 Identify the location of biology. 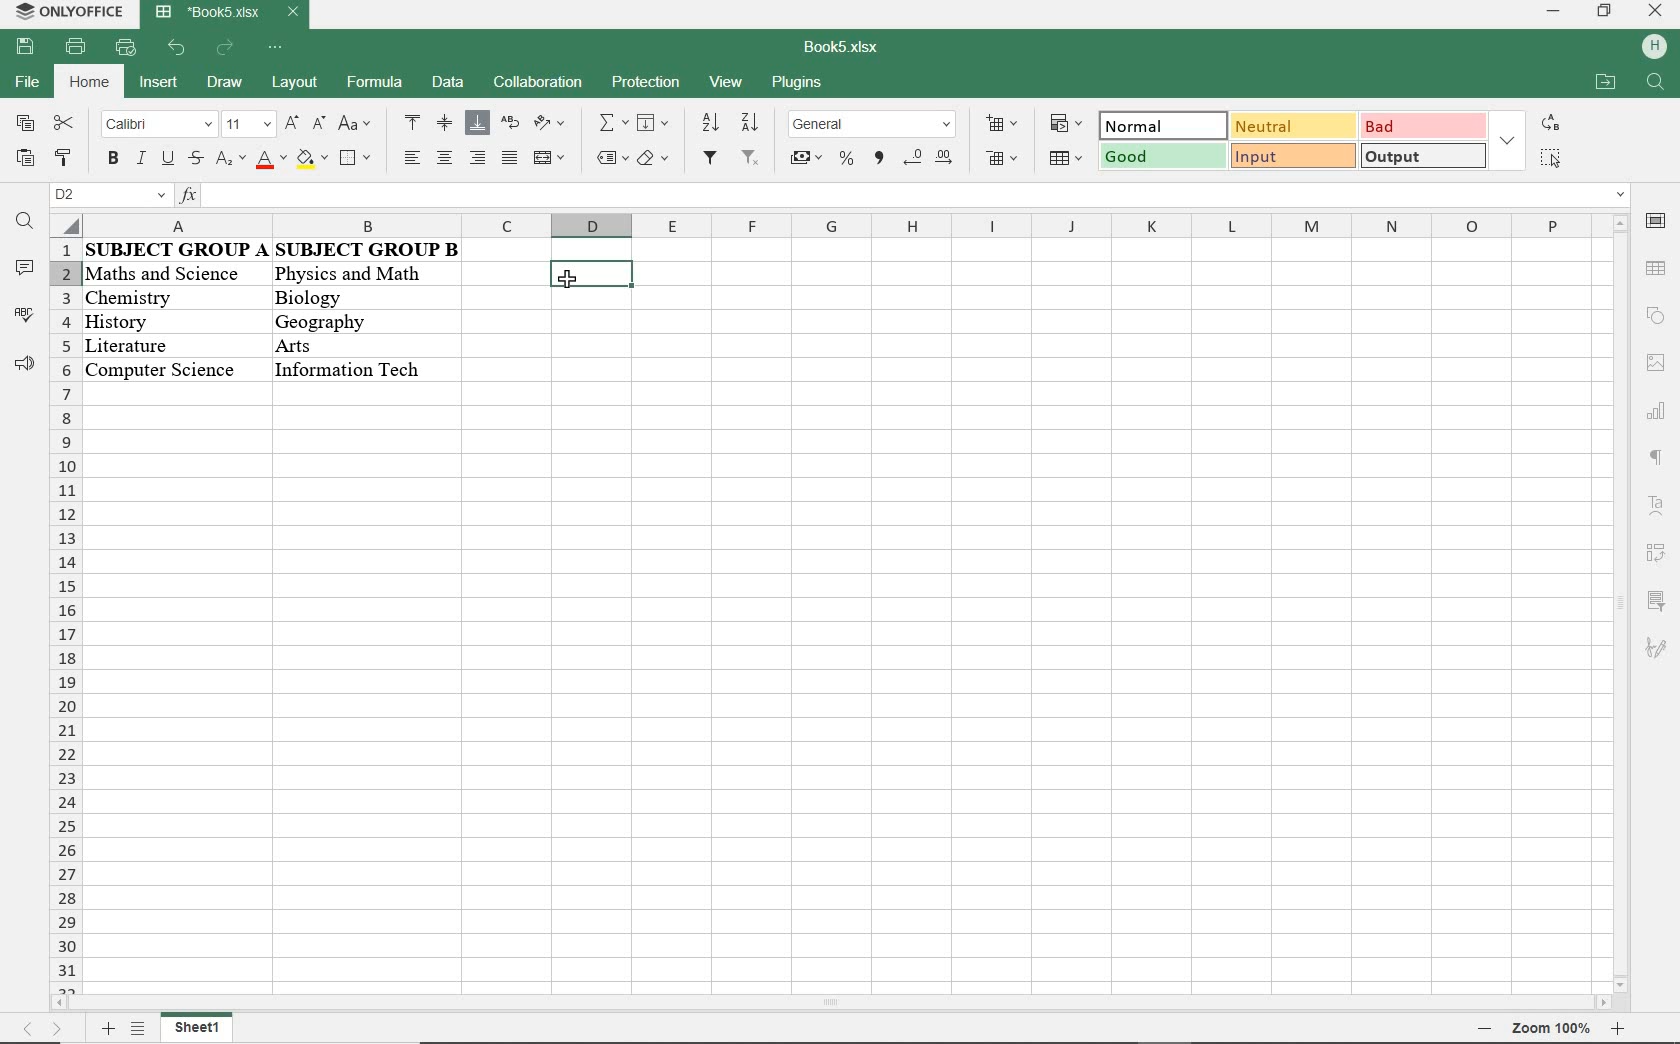
(347, 300).